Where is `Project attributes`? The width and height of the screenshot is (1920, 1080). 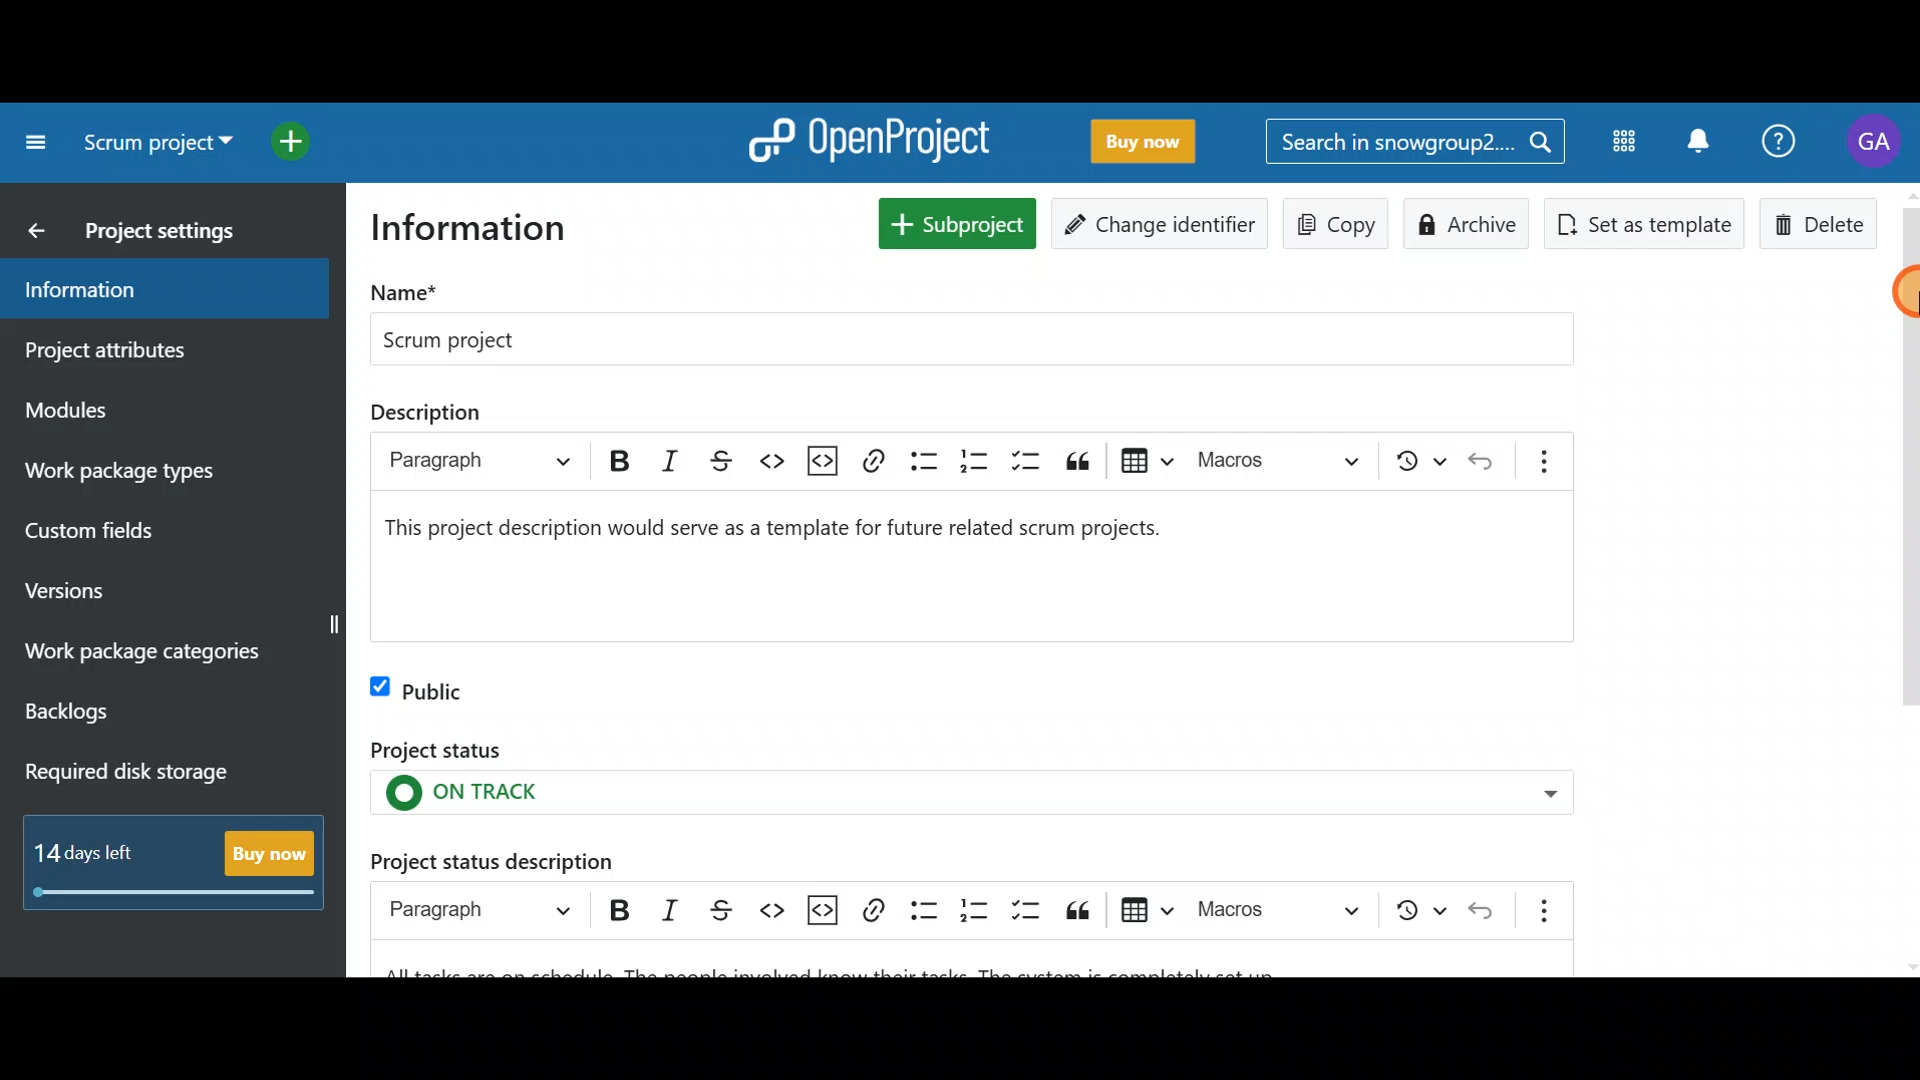 Project attributes is located at coordinates (143, 349).